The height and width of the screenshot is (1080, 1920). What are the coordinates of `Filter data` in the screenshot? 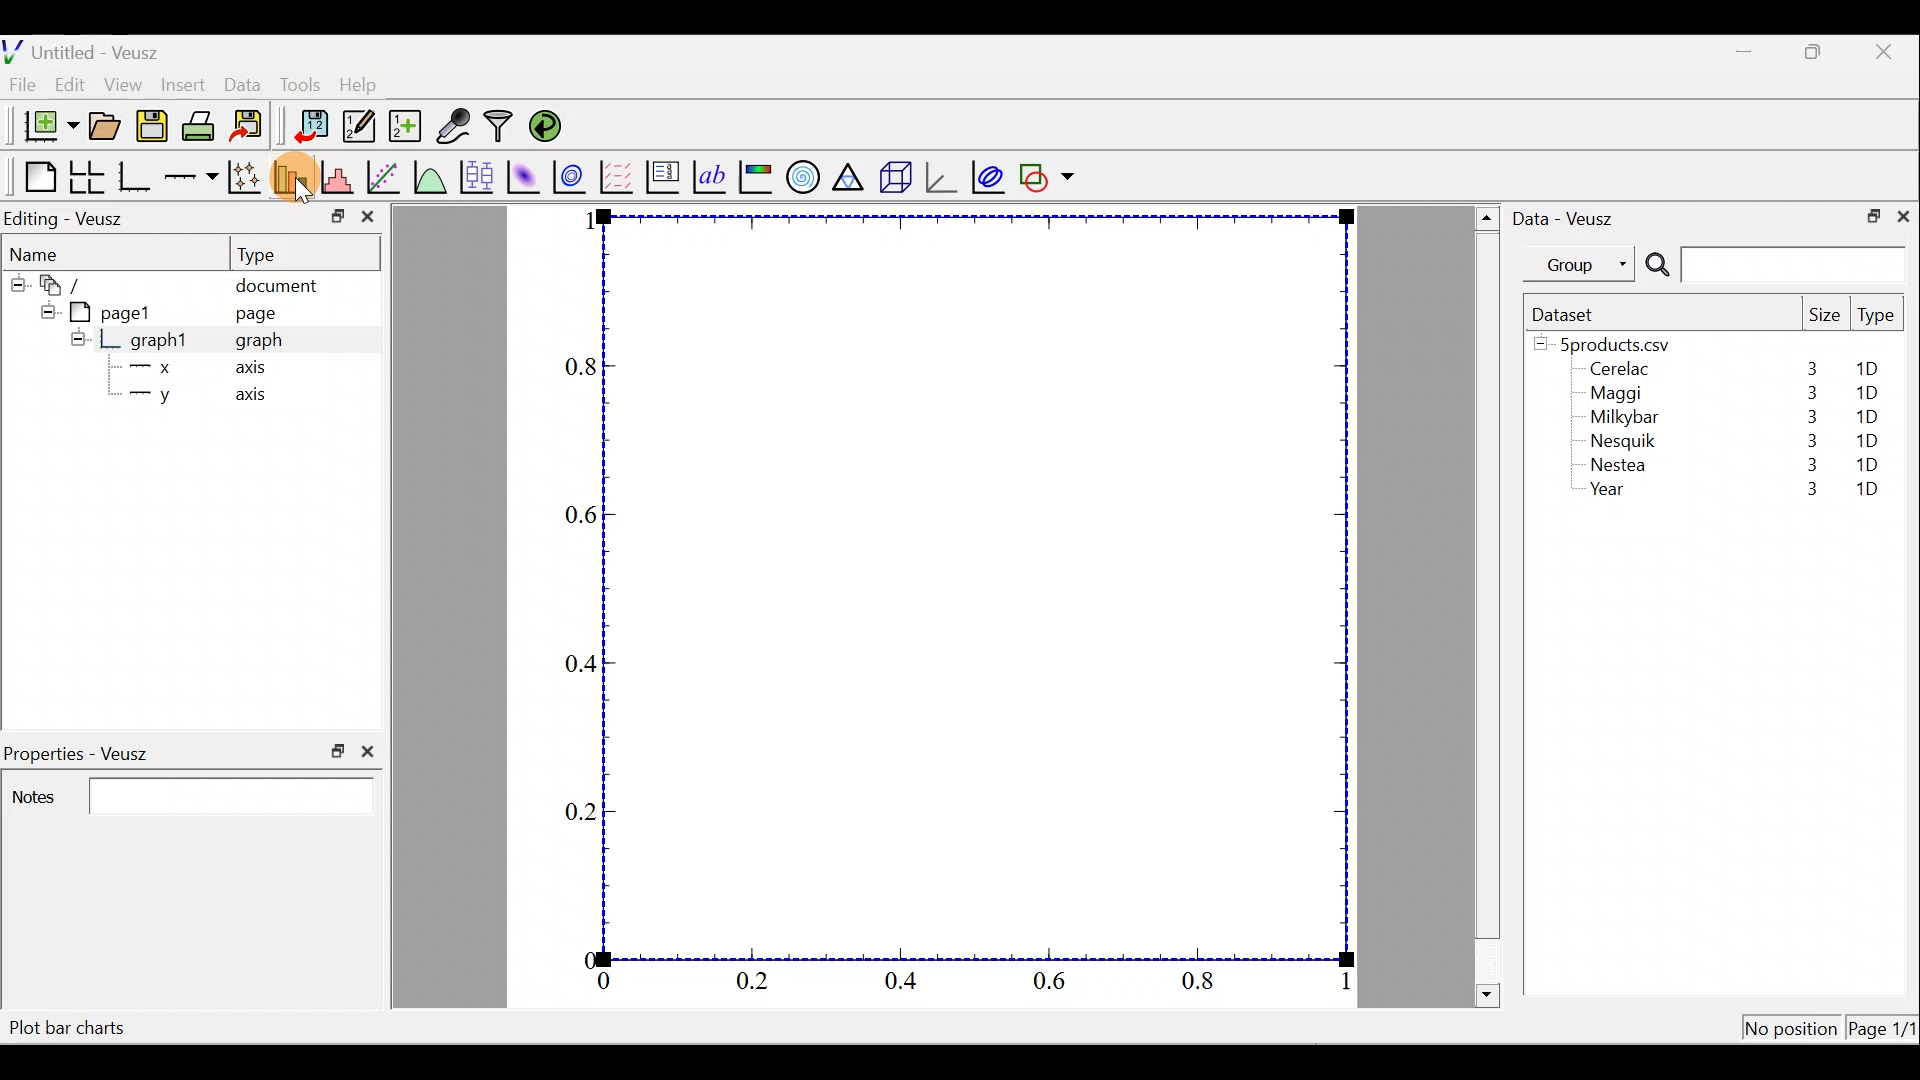 It's located at (502, 128).